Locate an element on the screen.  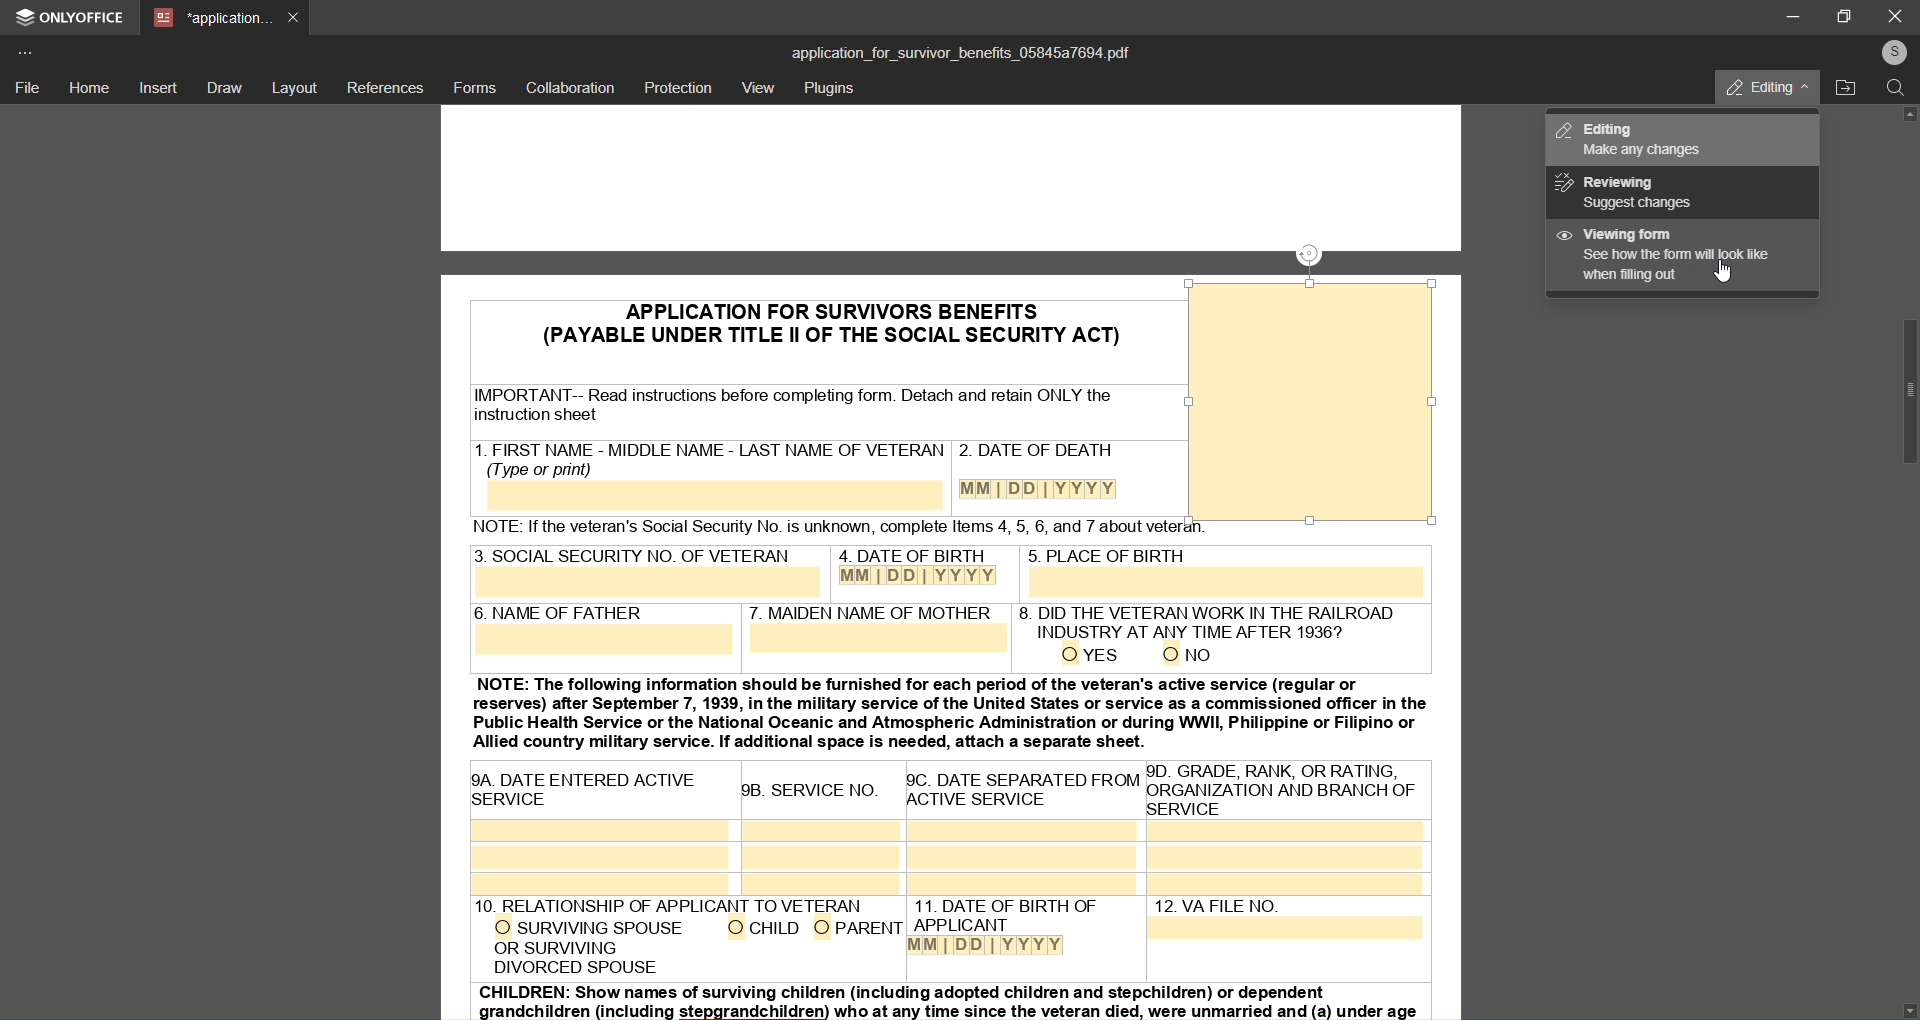
search is located at coordinates (1895, 91).